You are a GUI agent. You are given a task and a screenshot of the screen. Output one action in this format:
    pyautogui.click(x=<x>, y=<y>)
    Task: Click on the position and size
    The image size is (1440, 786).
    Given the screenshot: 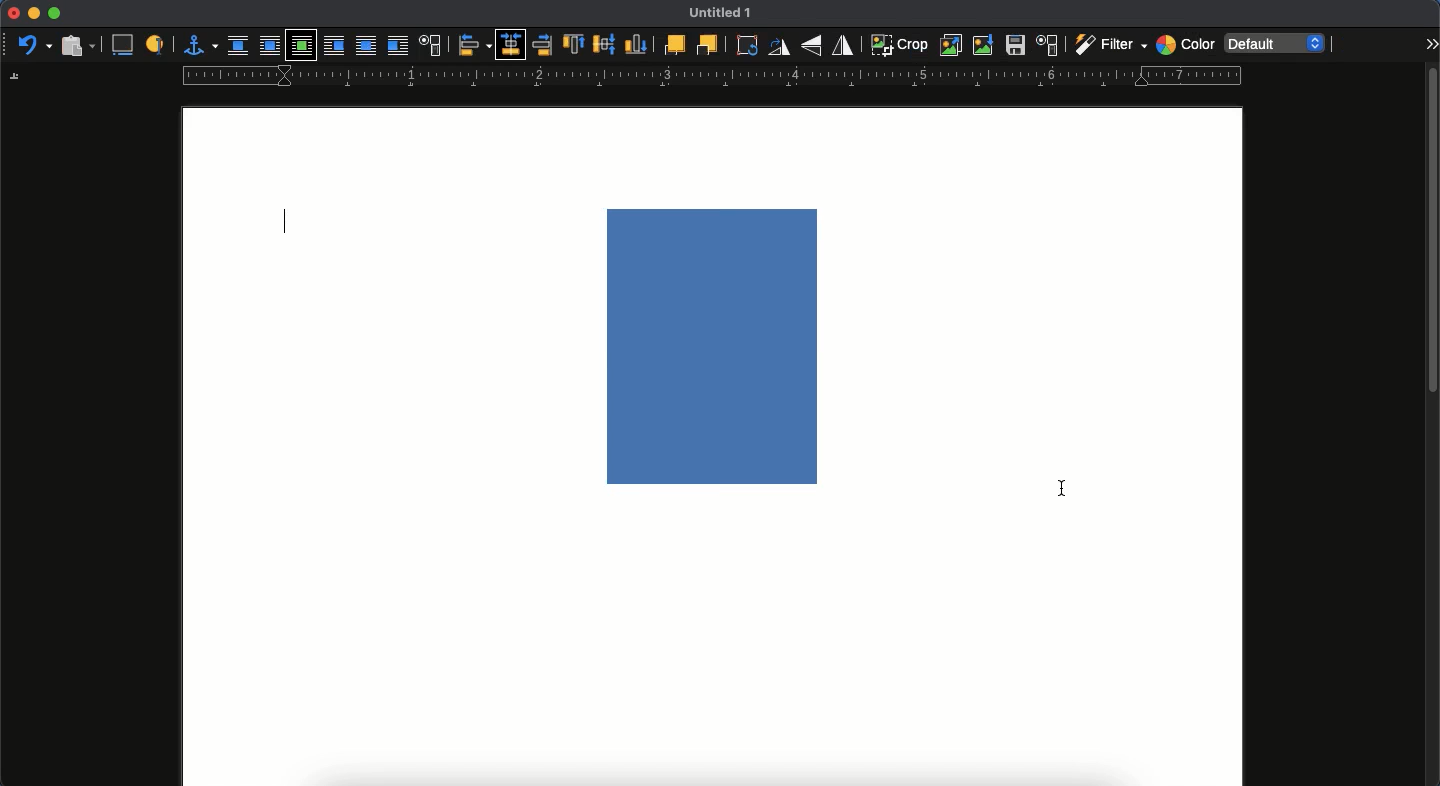 What is the action you would take?
    pyautogui.click(x=433, y=47)
    